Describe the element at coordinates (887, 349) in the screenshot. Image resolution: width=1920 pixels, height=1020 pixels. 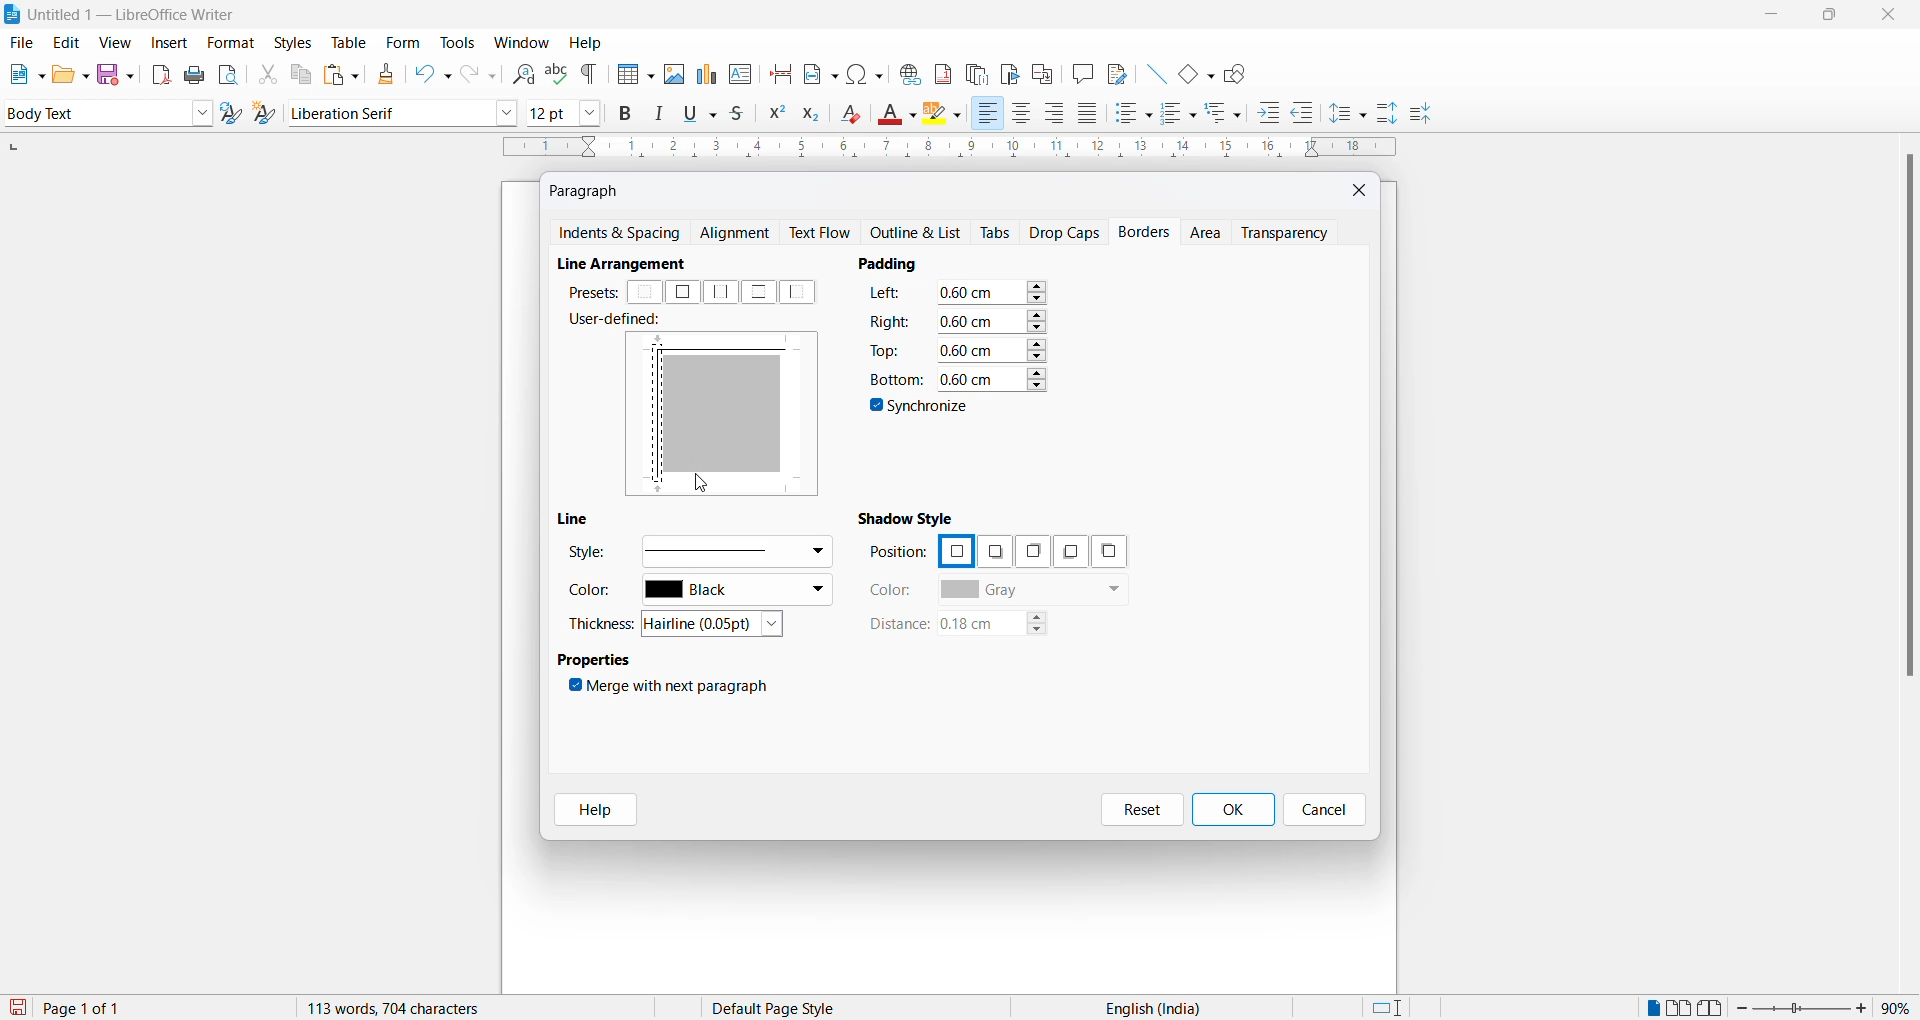
I see `top` at that location.